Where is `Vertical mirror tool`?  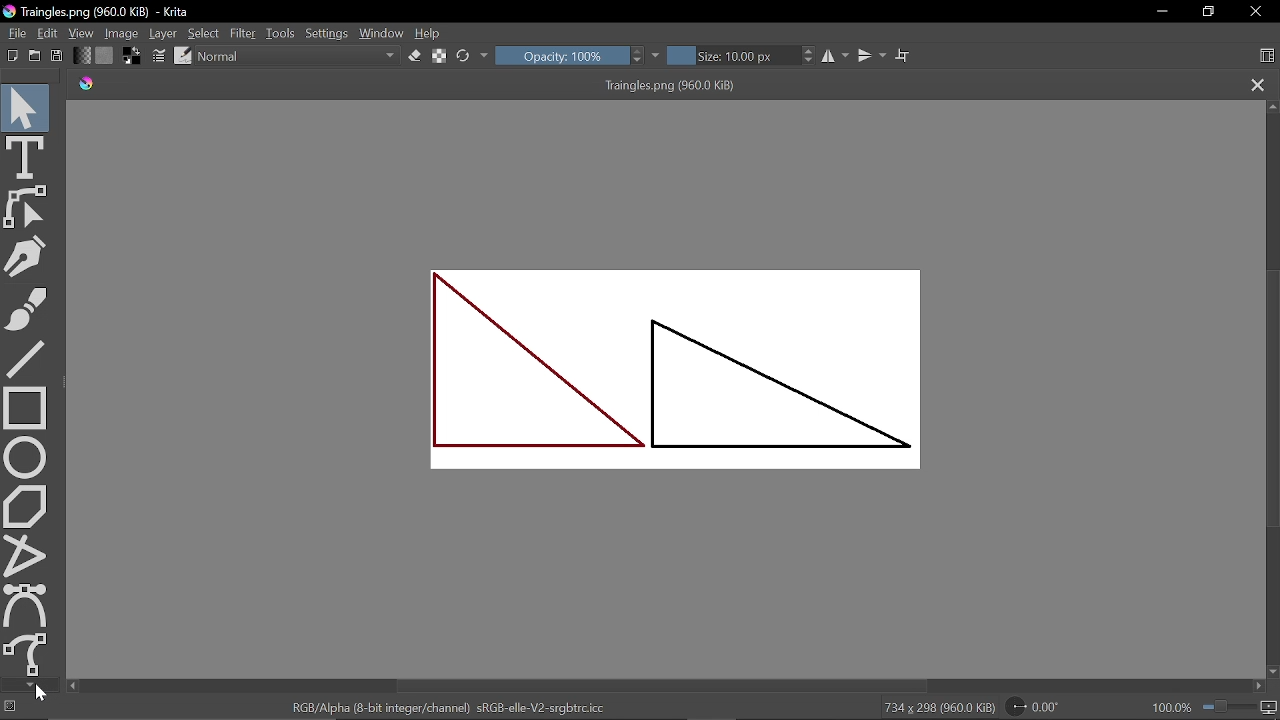 Vertical mirror tool is located at coordinates (873, 55).